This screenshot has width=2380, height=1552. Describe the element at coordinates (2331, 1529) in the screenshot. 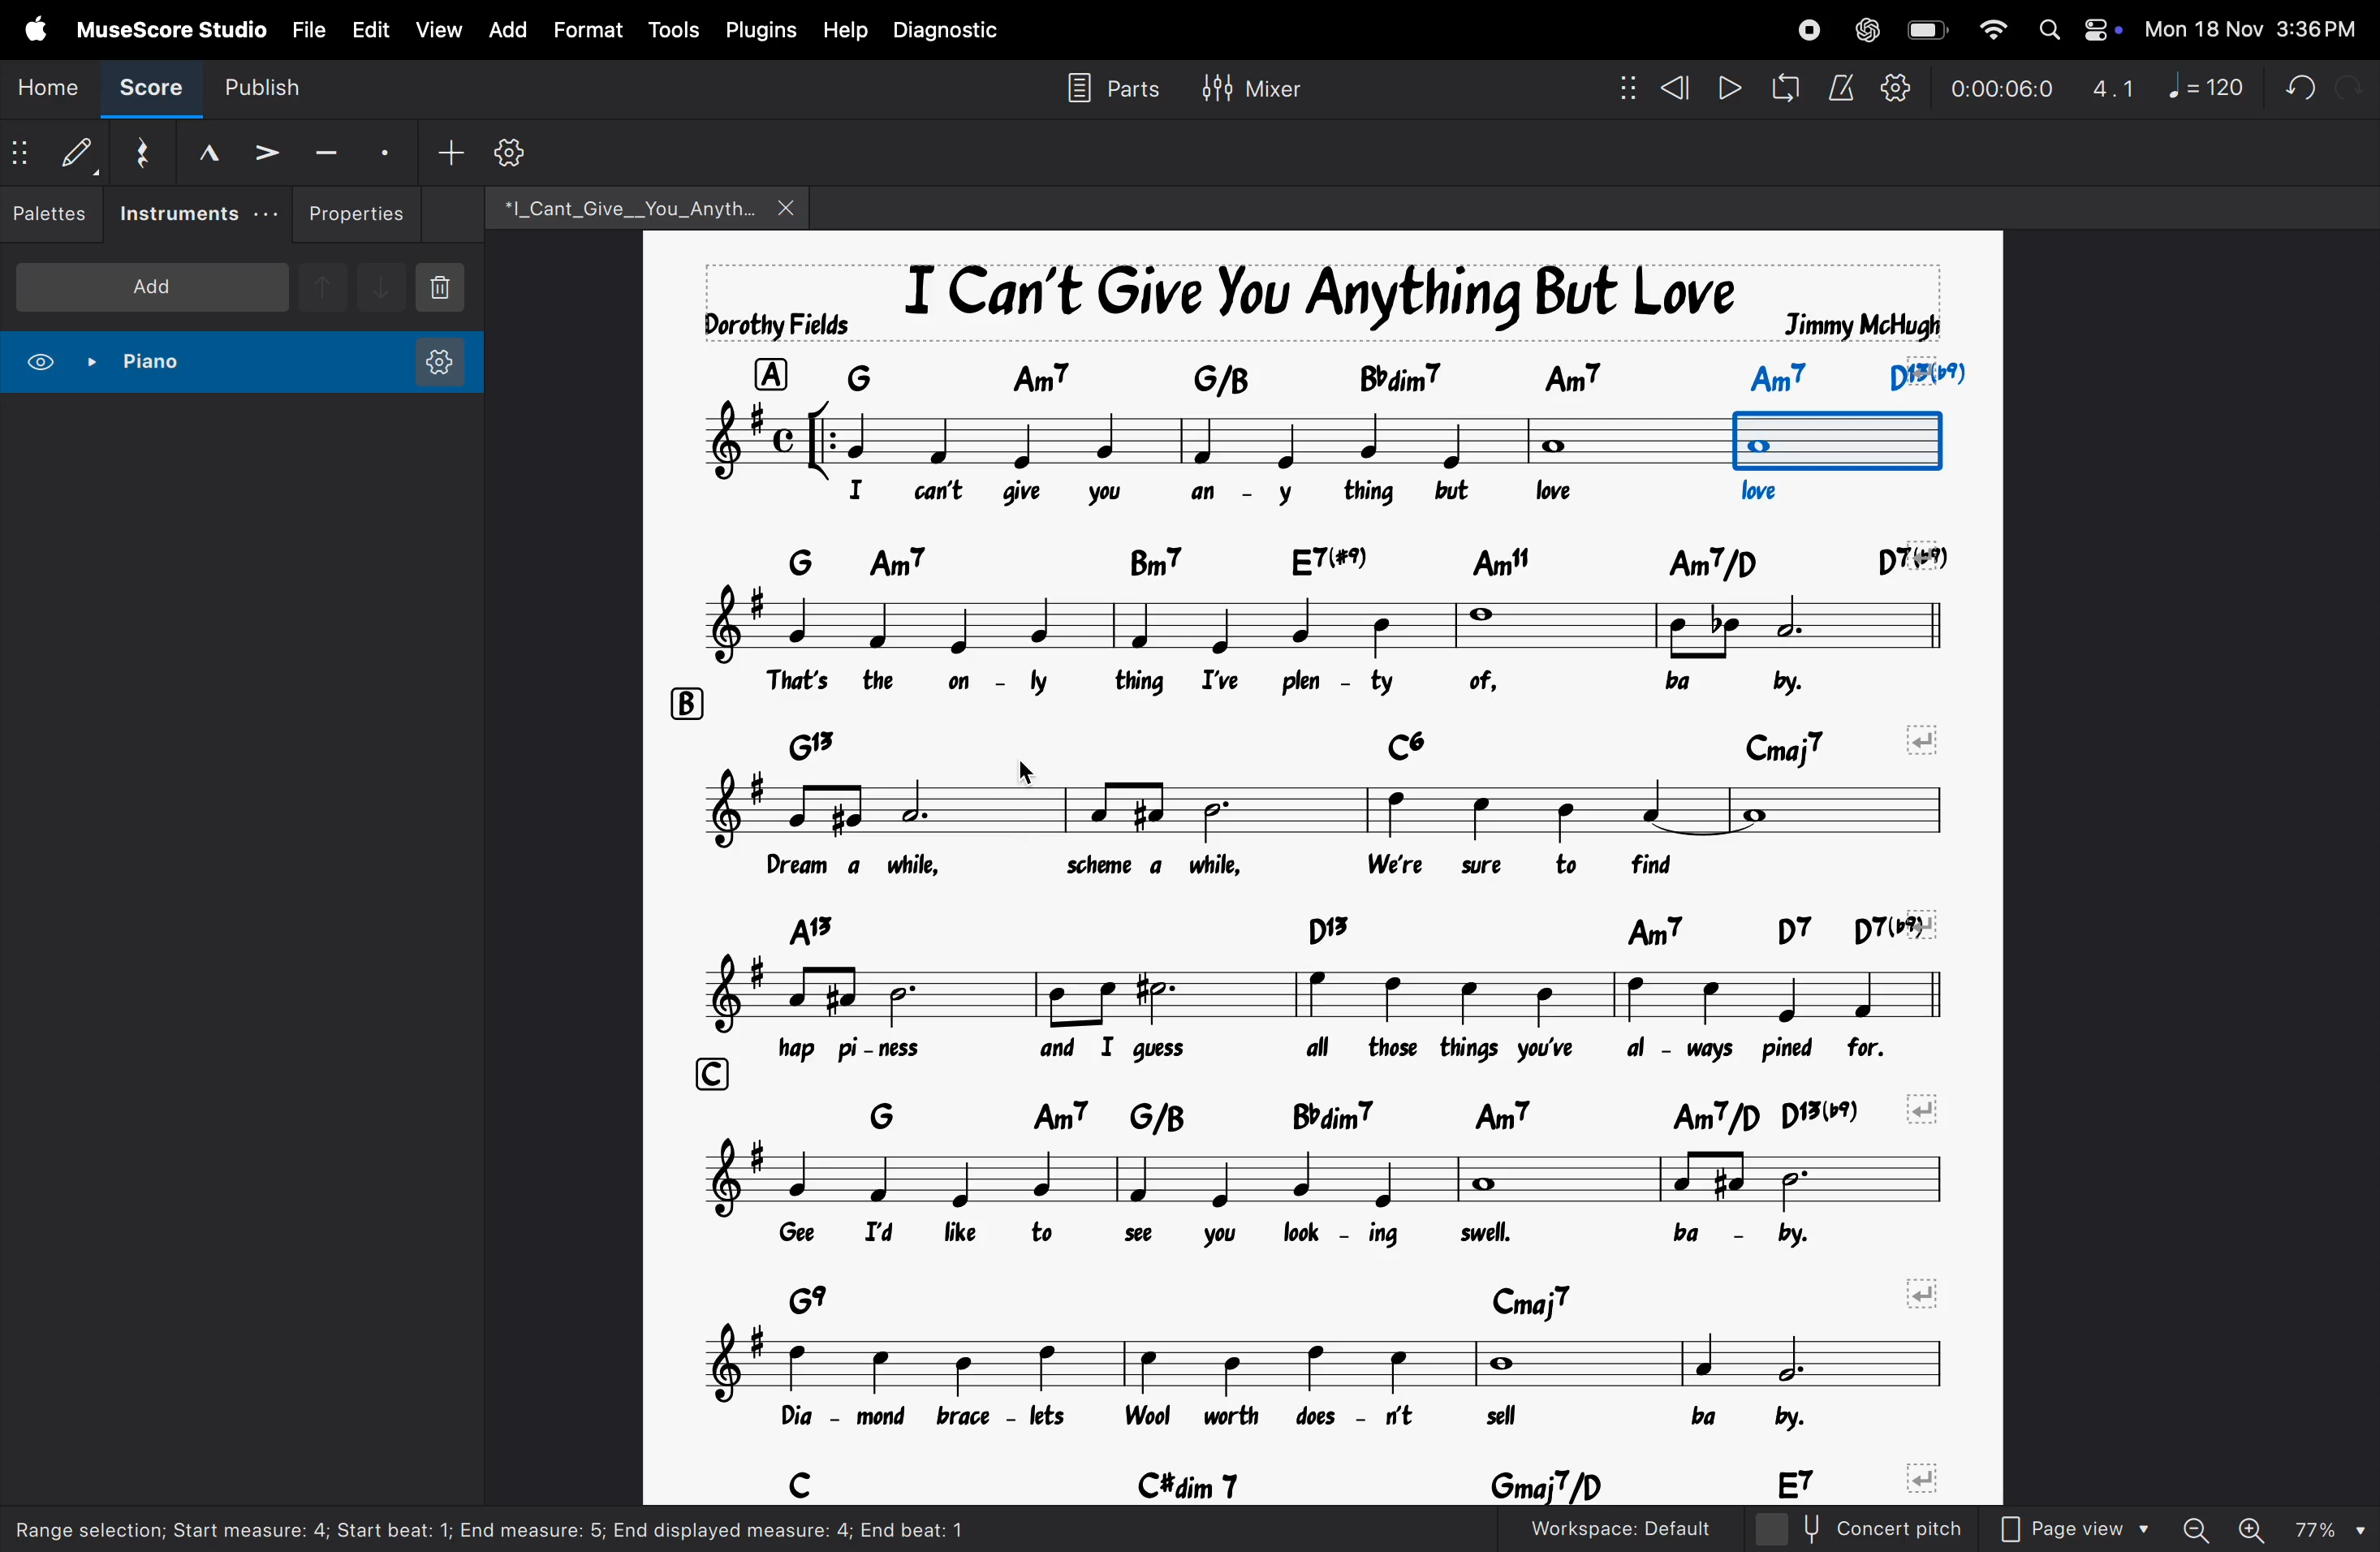

I see `zoom percentage` at that location.